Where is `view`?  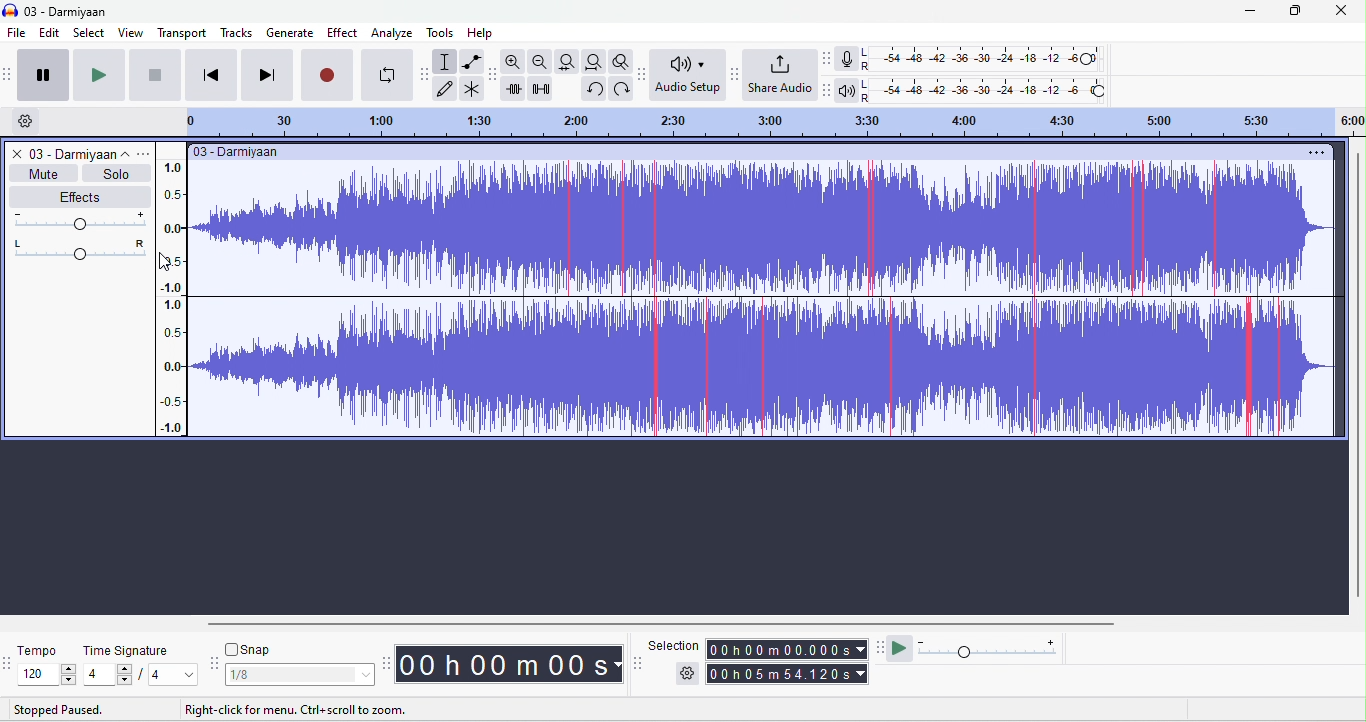 view is located at coordinates (132, 32).